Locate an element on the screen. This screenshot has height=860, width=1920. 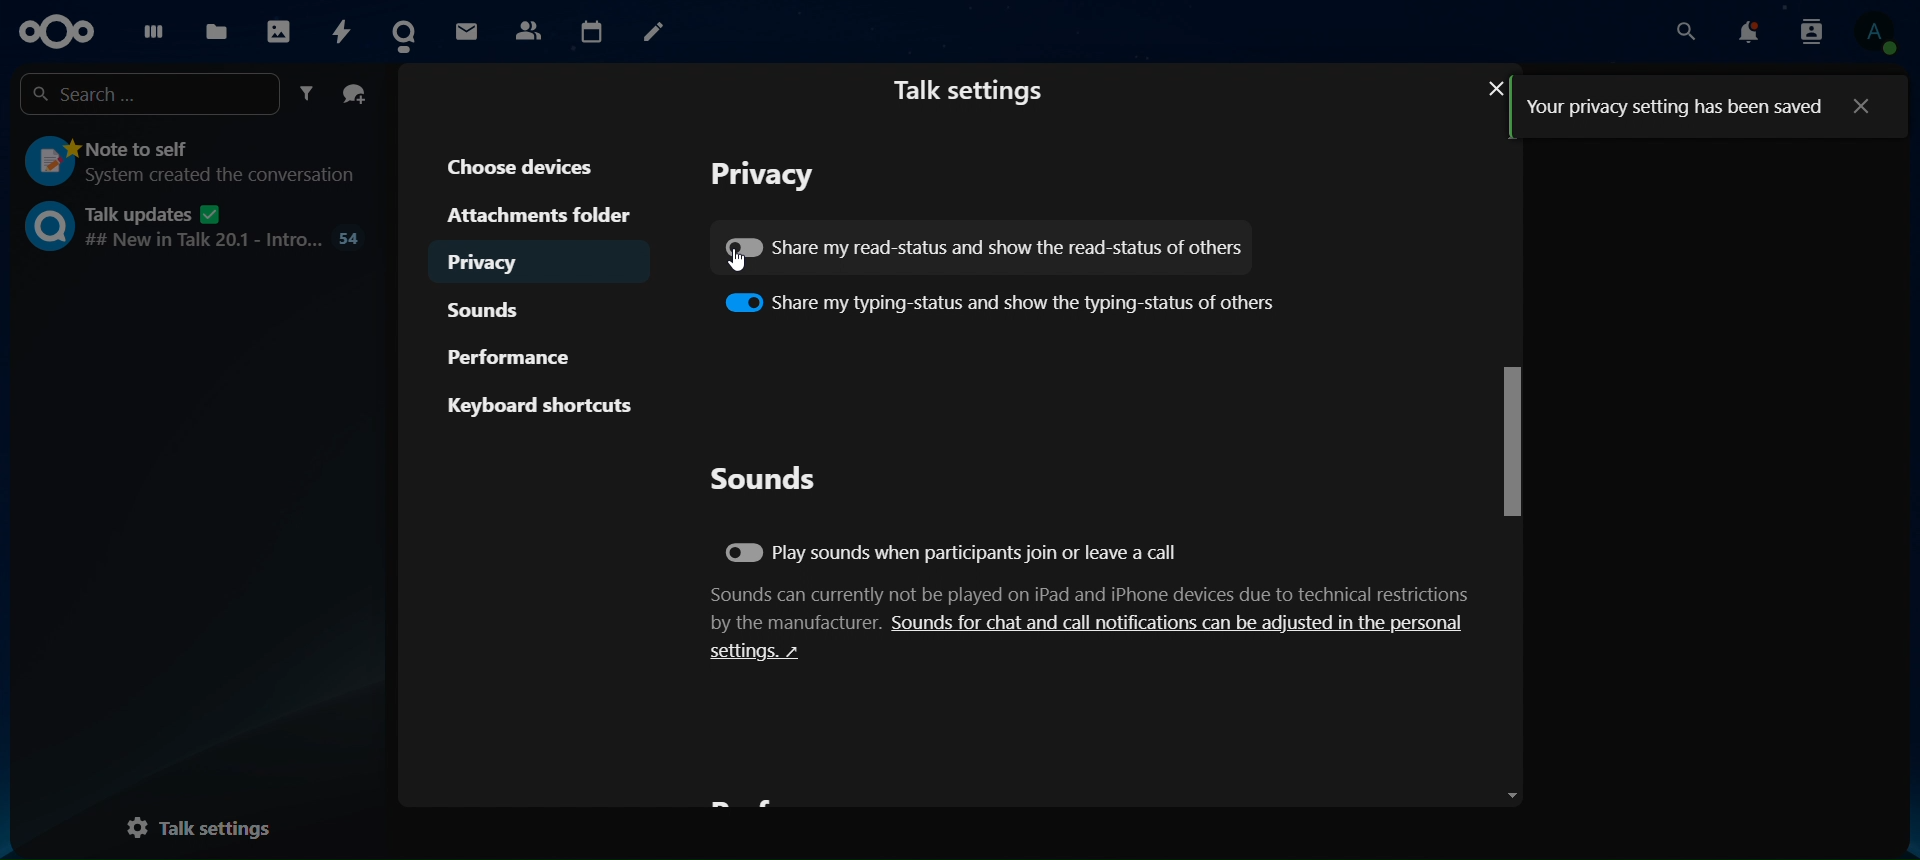
performance is located at coordinates (517, 353).